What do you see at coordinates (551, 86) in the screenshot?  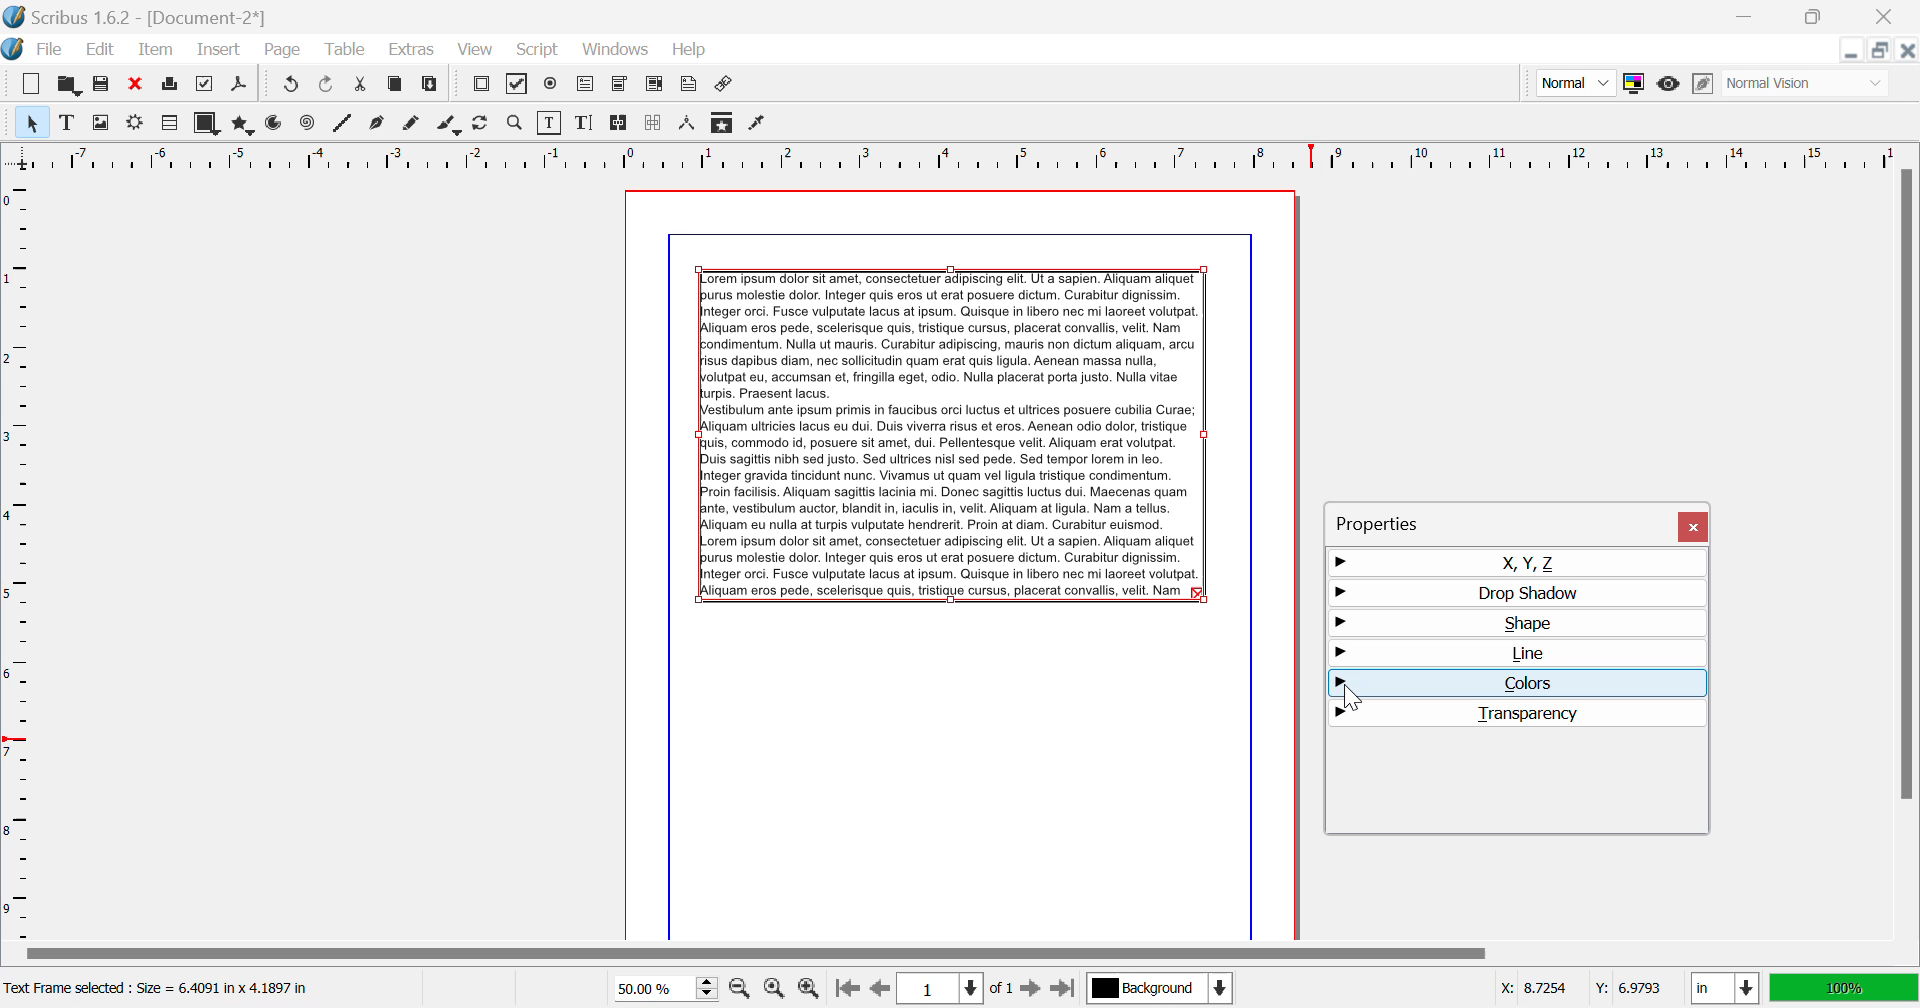 I see `Pdf Radio Button` at bounding box center [551, 86].